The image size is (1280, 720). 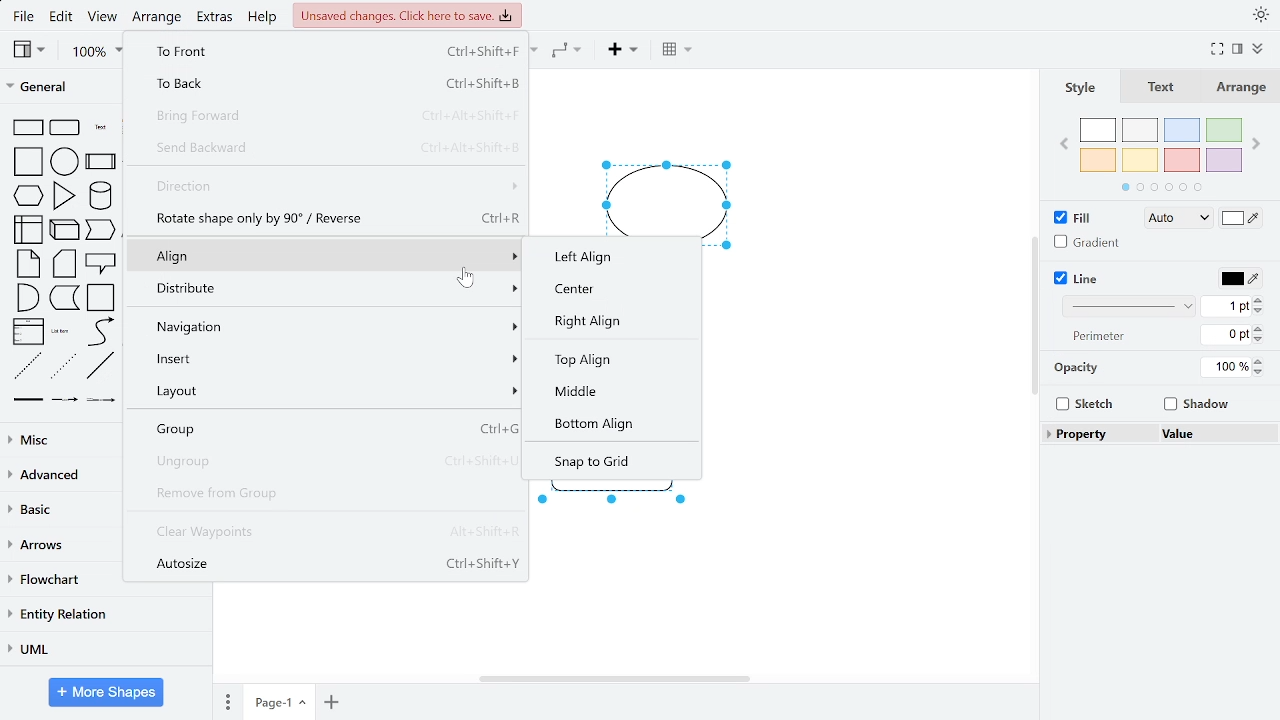 I want to click on dashed line, so click(x=27, y=366).